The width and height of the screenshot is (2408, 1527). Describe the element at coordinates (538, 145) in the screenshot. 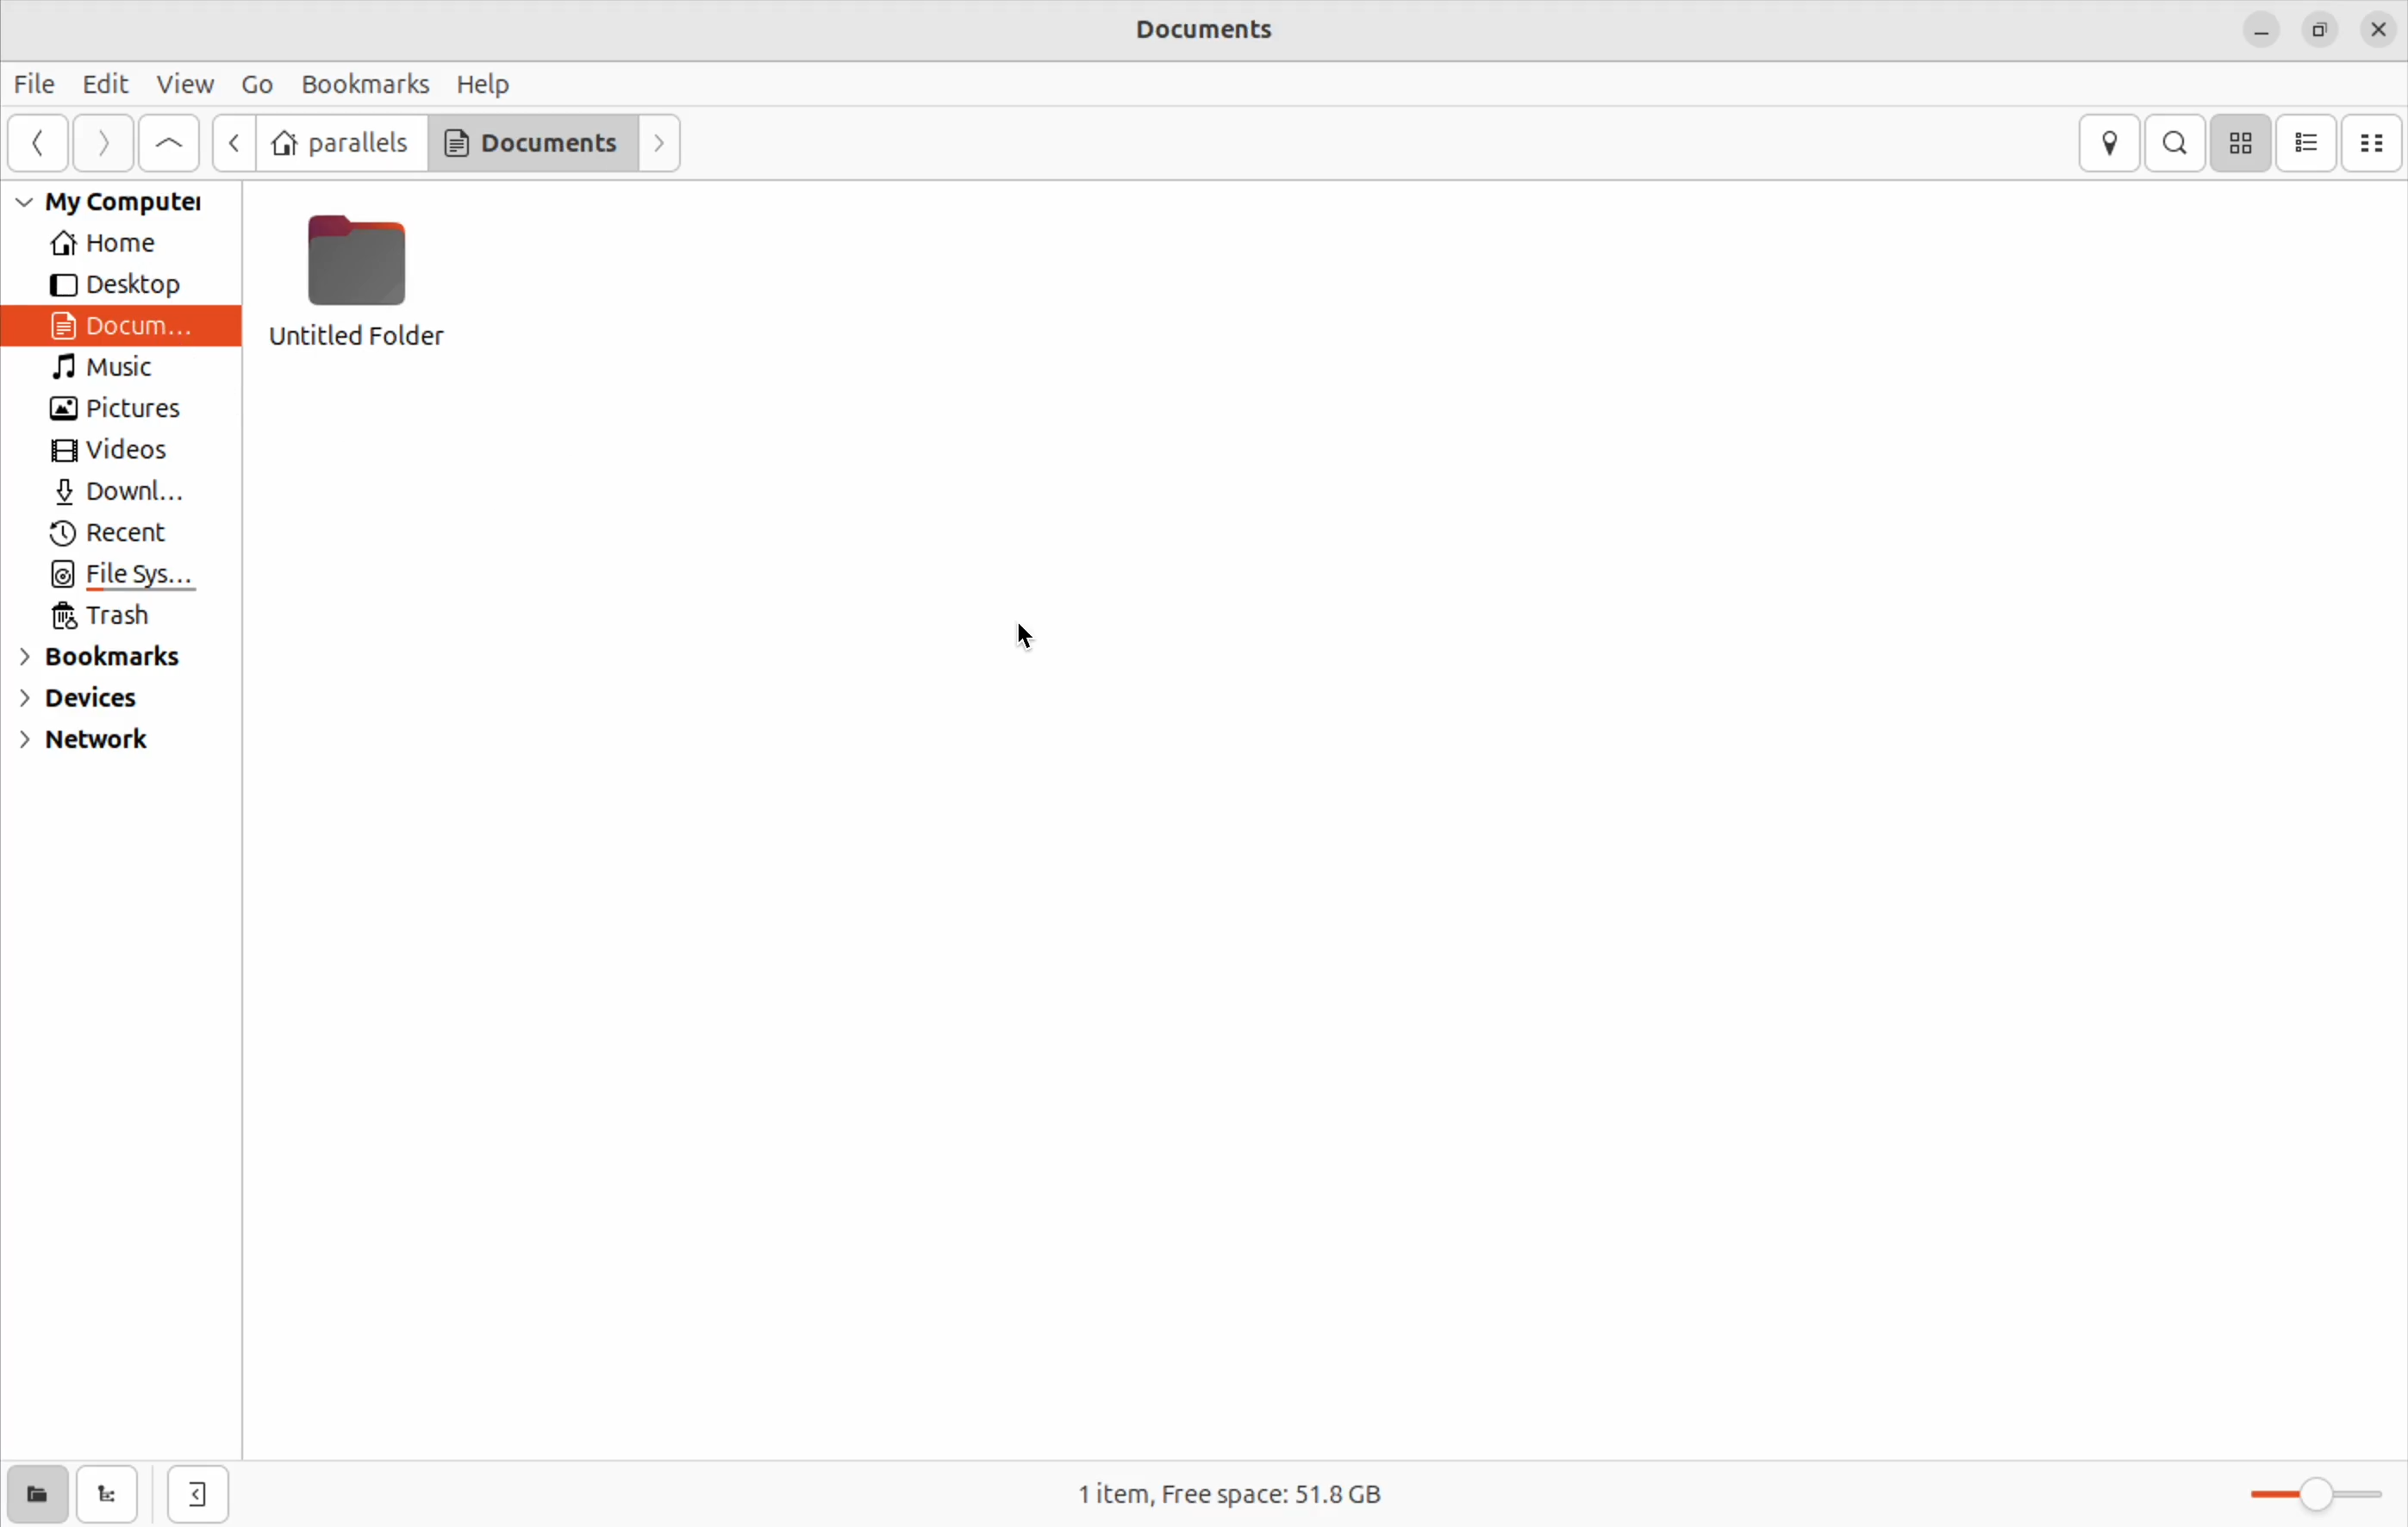

I see `Documents` at that location.